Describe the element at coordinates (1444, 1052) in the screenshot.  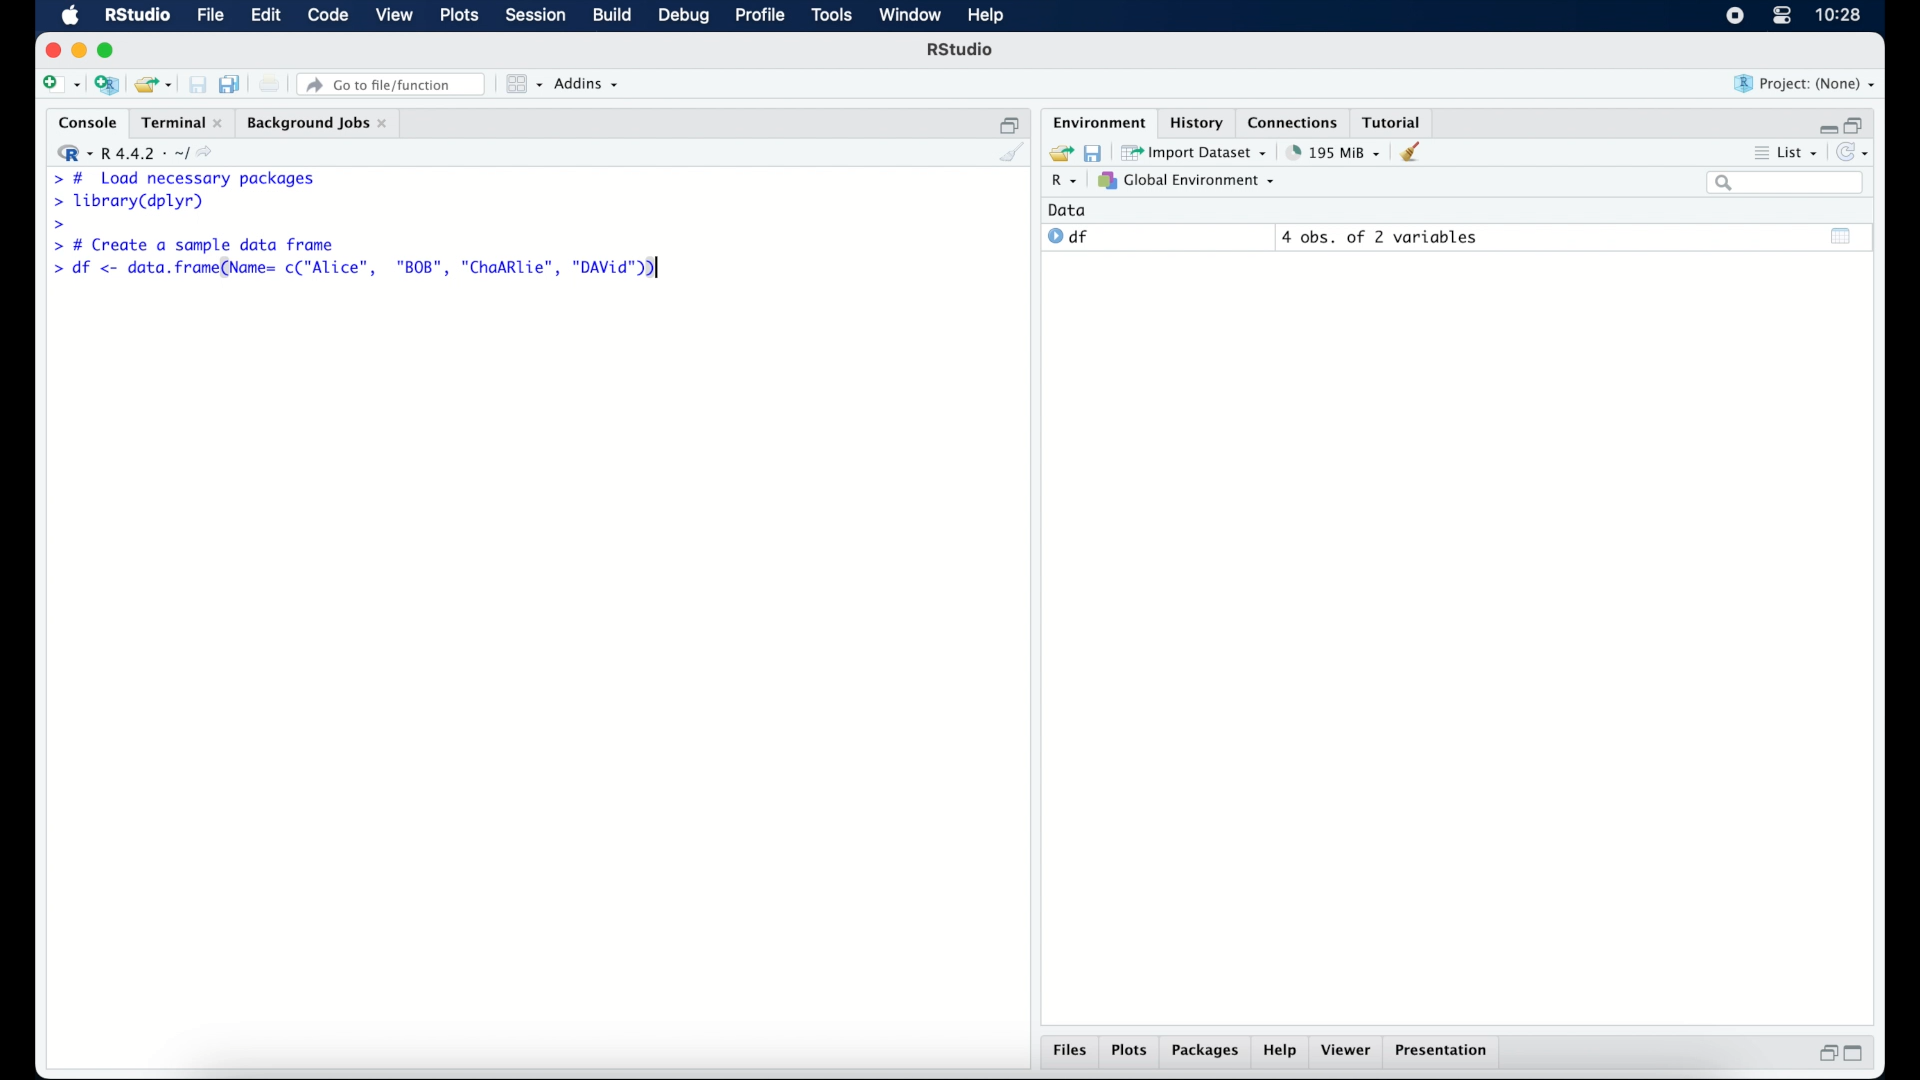
I see `presentation` at that location.